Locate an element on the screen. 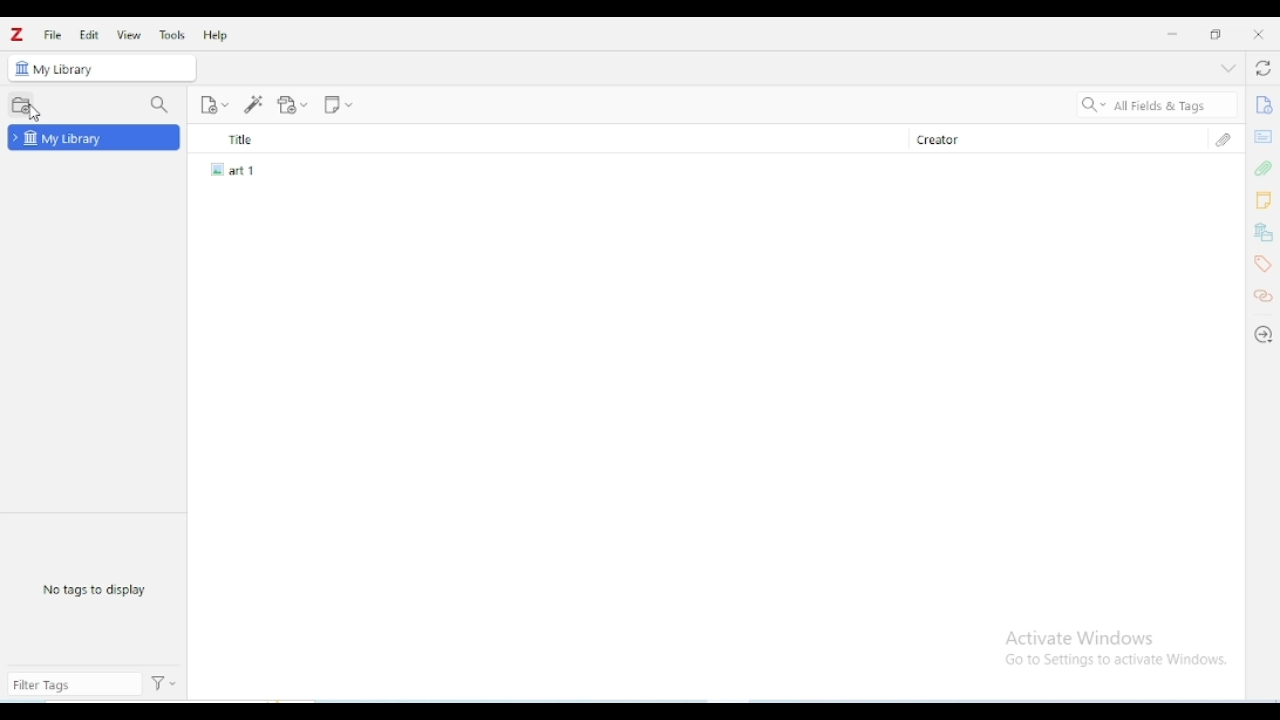 This screenshot has height=720, width=1280. related is located at coordinates (1263, 296).